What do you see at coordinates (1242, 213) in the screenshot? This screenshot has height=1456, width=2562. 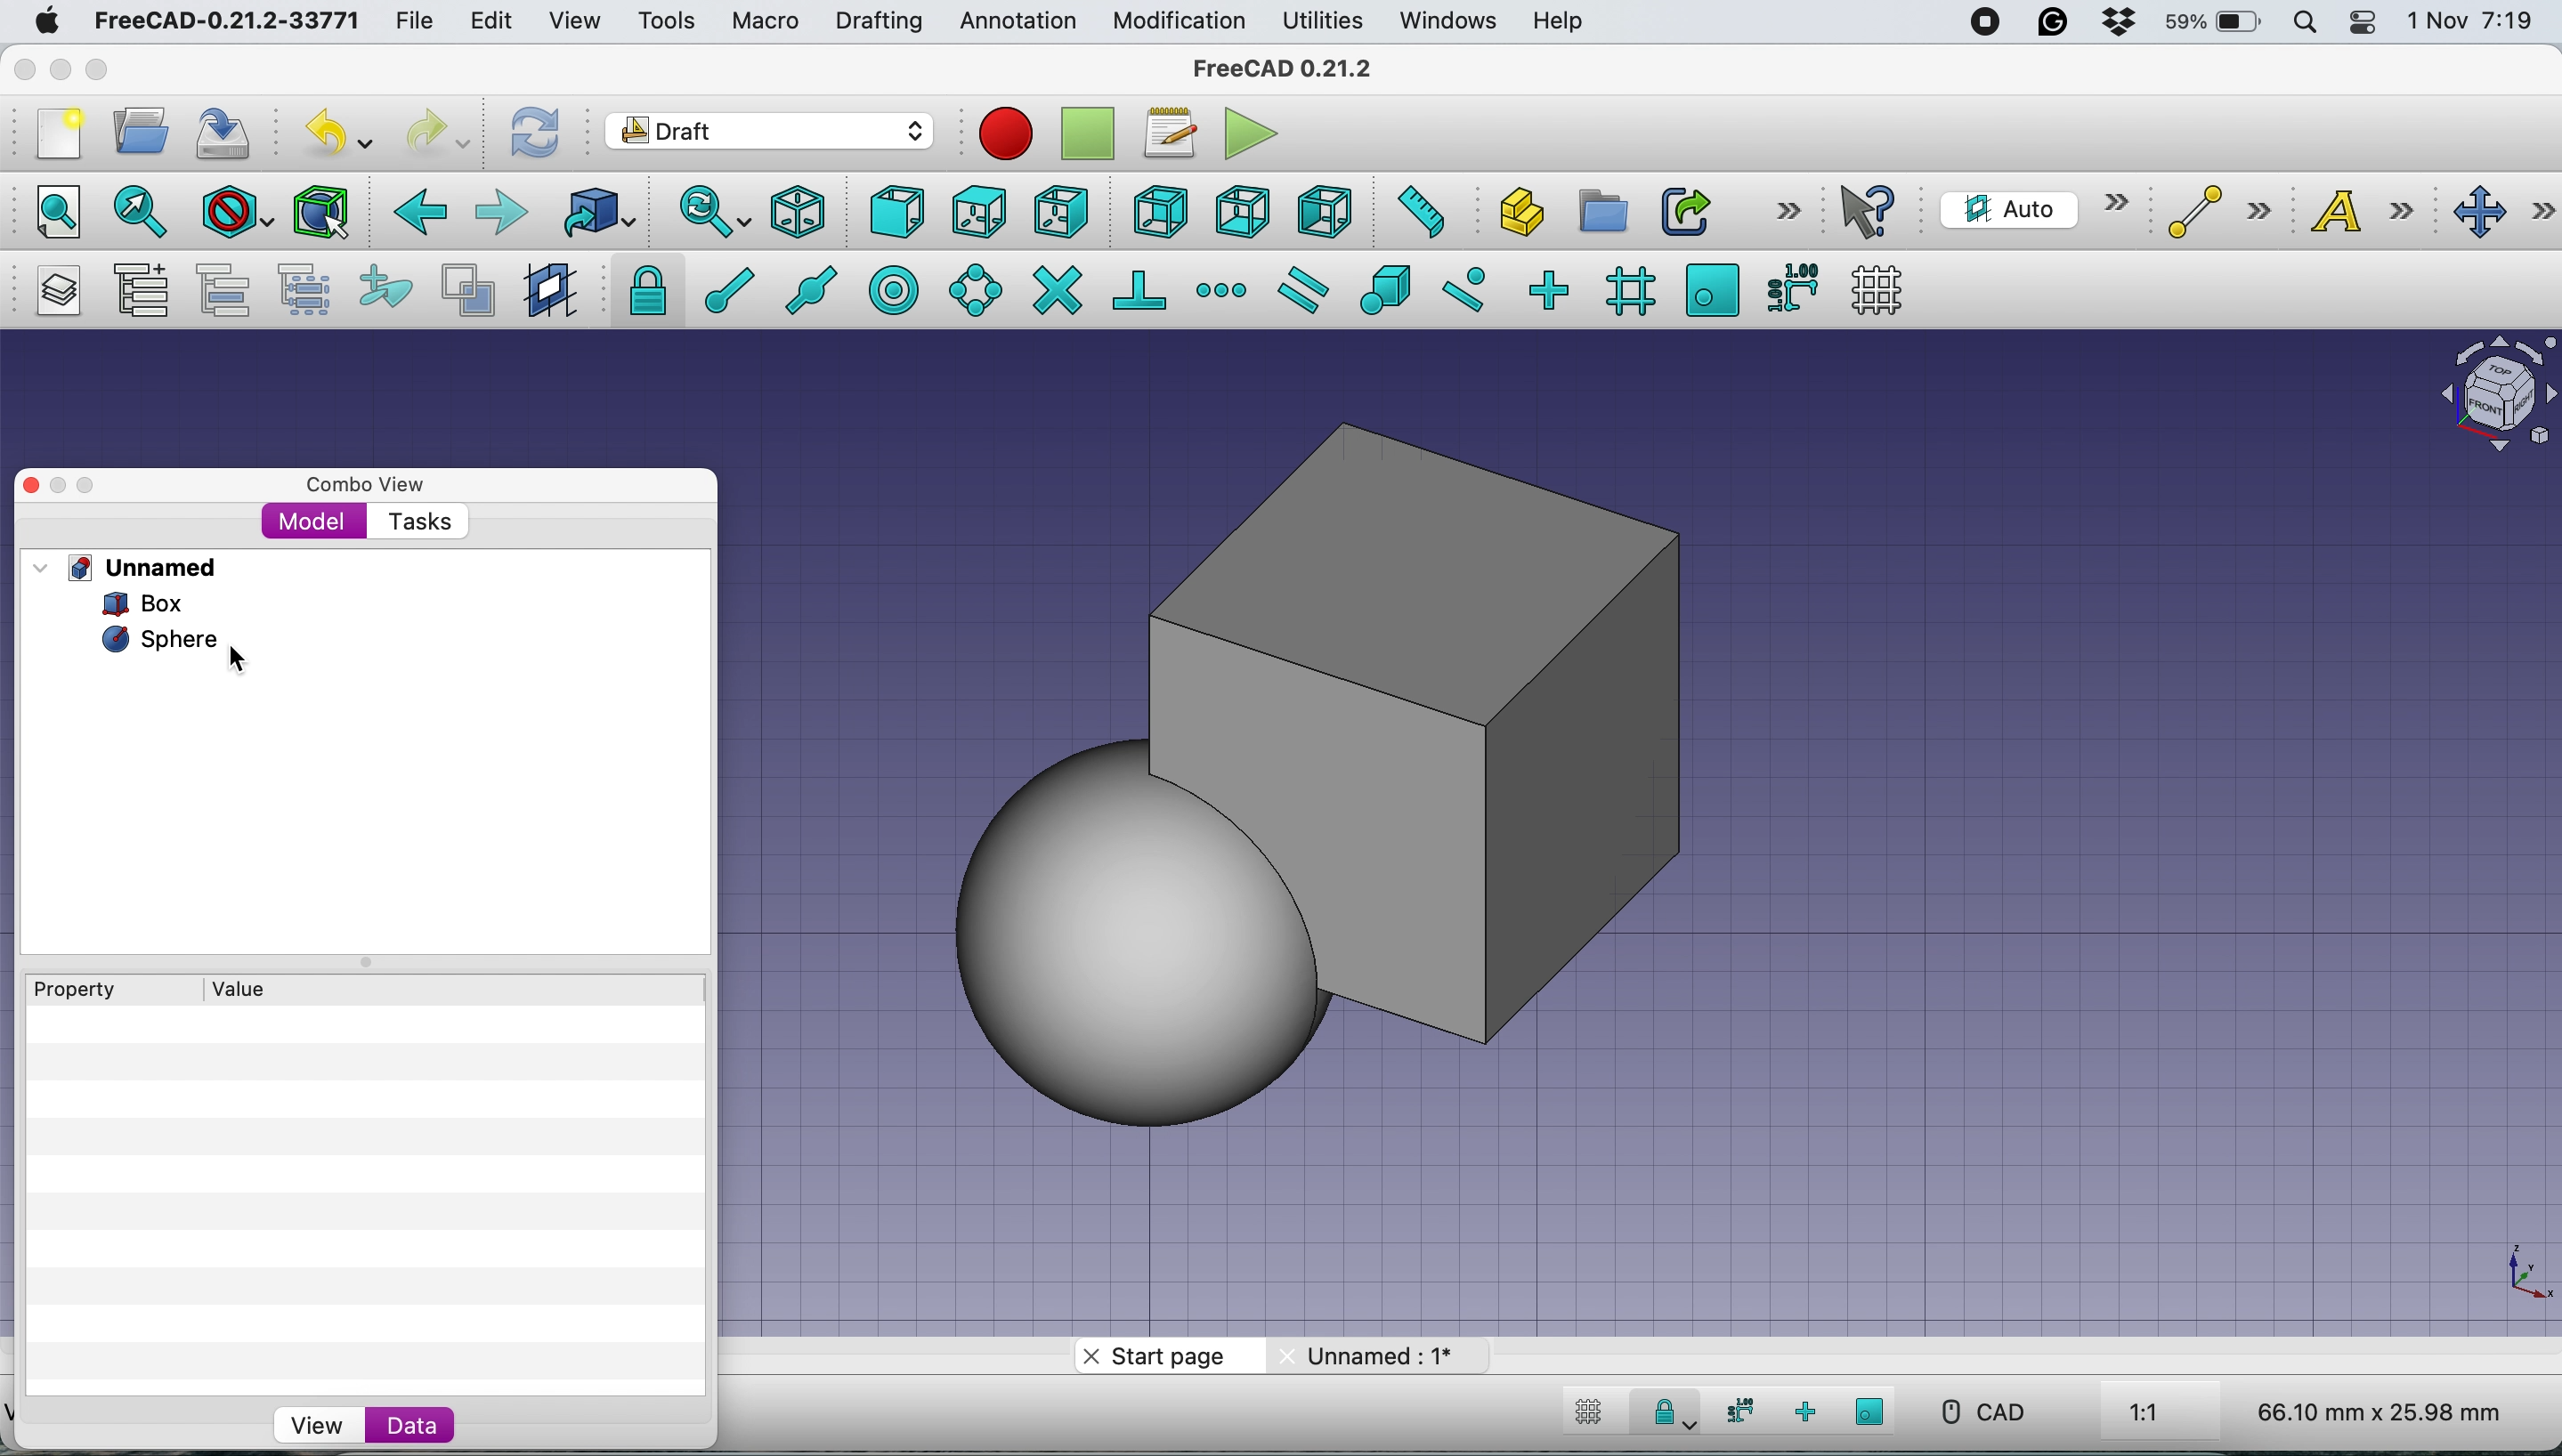 I see `bottom` at bounding box center [1242, 213].